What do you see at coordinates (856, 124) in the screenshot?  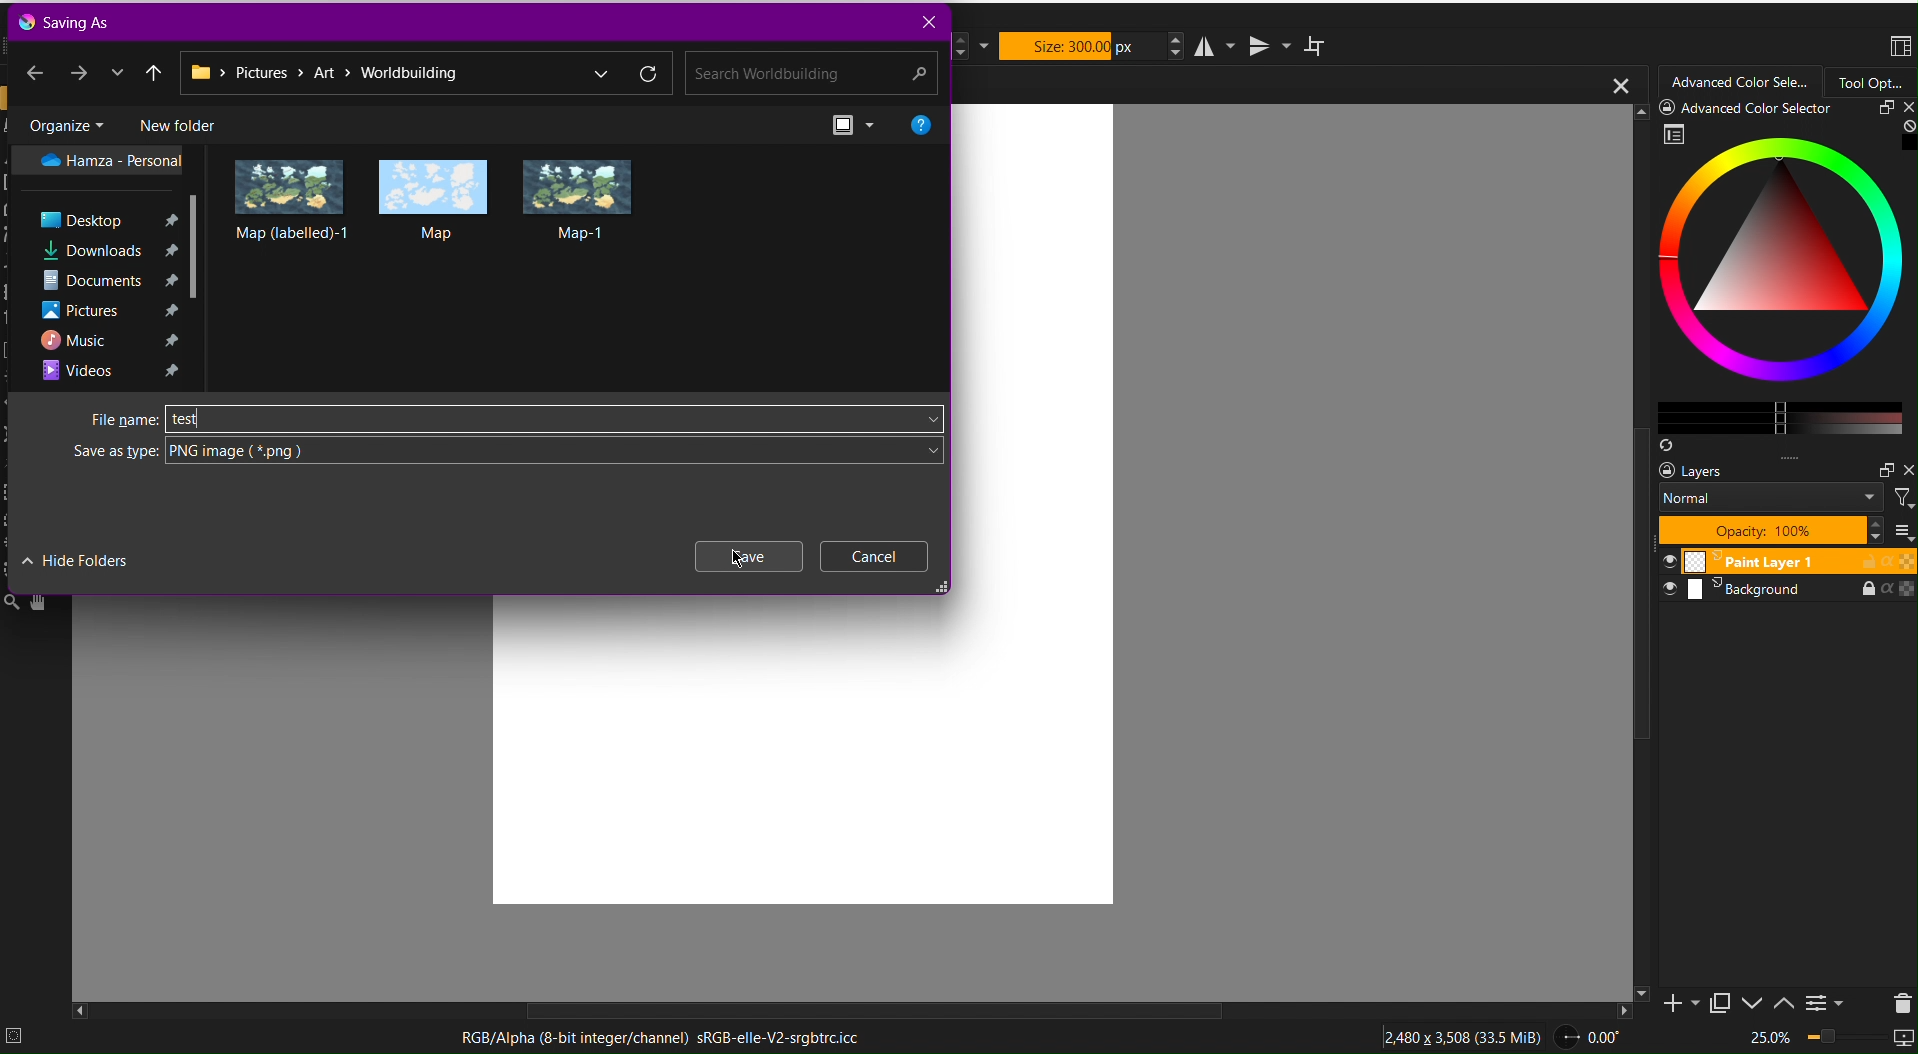 I see `View` at bounding box center [856, 124].